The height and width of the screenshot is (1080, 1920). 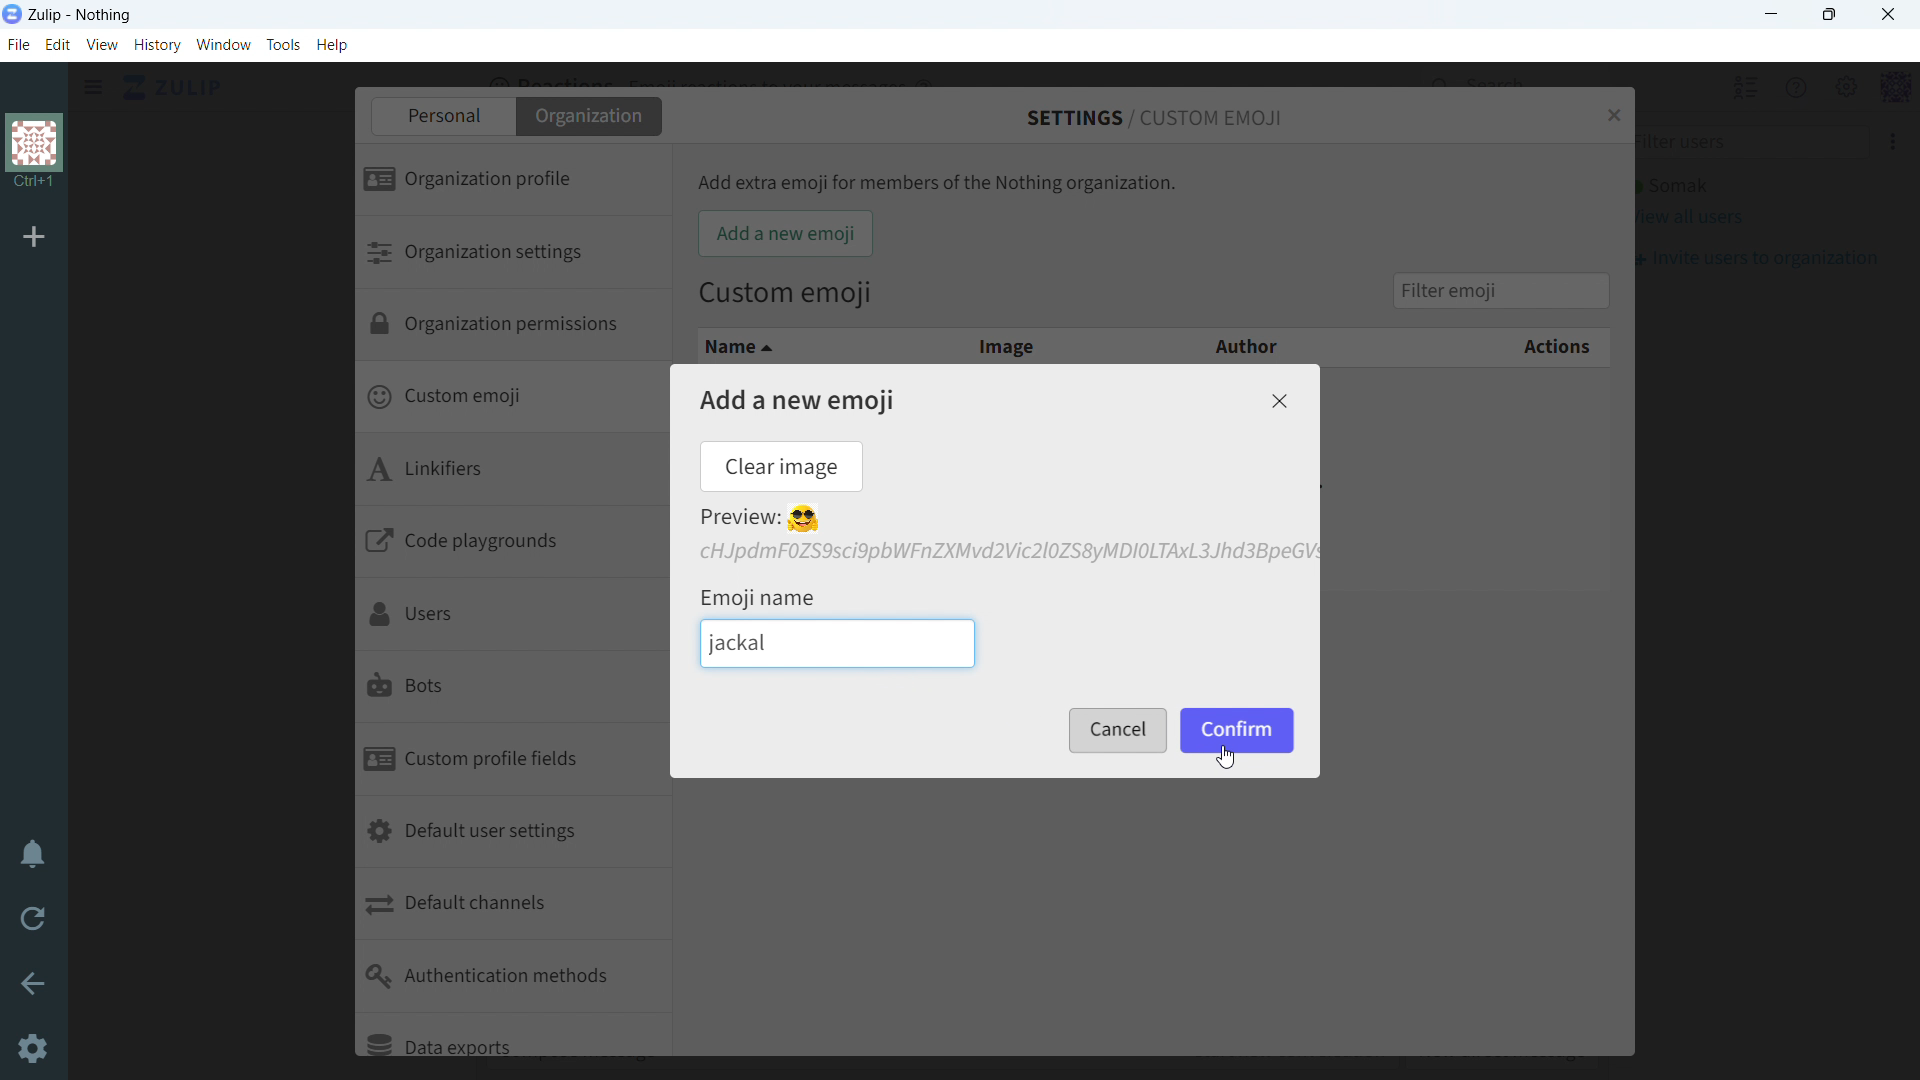 What do you see at coordinates (512, 328) in the screenshot?
I see `organization permissions` at bounding box center [512, 328].